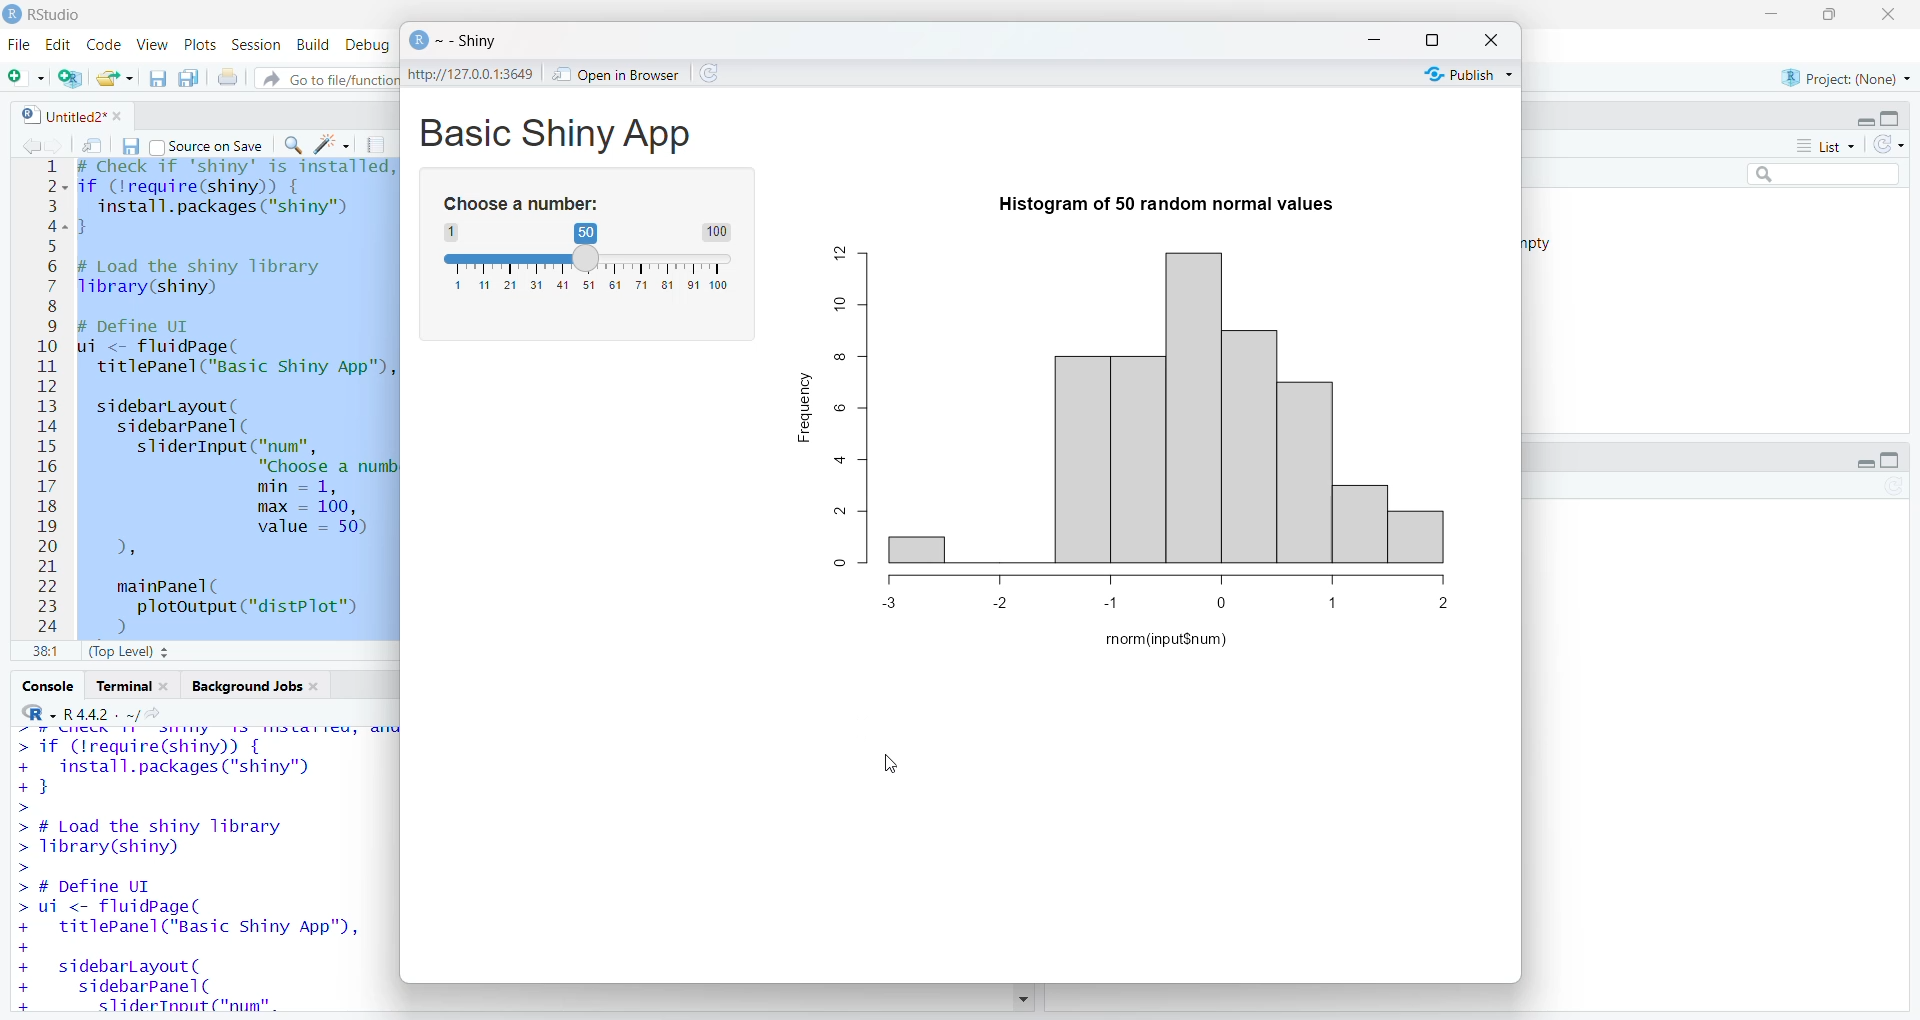 The height and width of the screenshot is (1020, 1920). What do you see at coordinates (122, 115) in the screenshot?
I see `close` at bounding box center [122, 115].